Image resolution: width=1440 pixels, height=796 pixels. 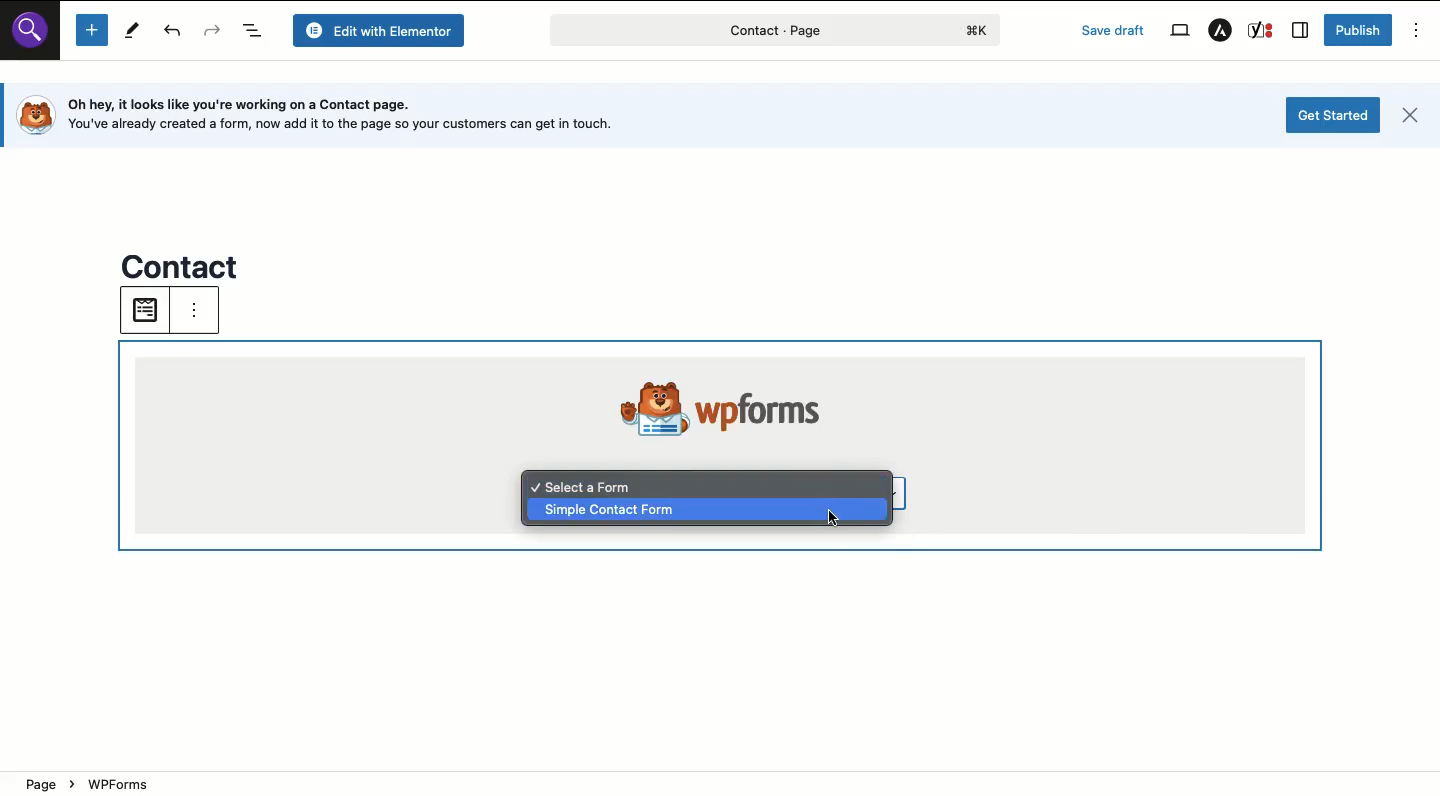 What do you see at coordinates (1178, 29) in the screenshot?
I see `View` at bounding box center [1178, 29].